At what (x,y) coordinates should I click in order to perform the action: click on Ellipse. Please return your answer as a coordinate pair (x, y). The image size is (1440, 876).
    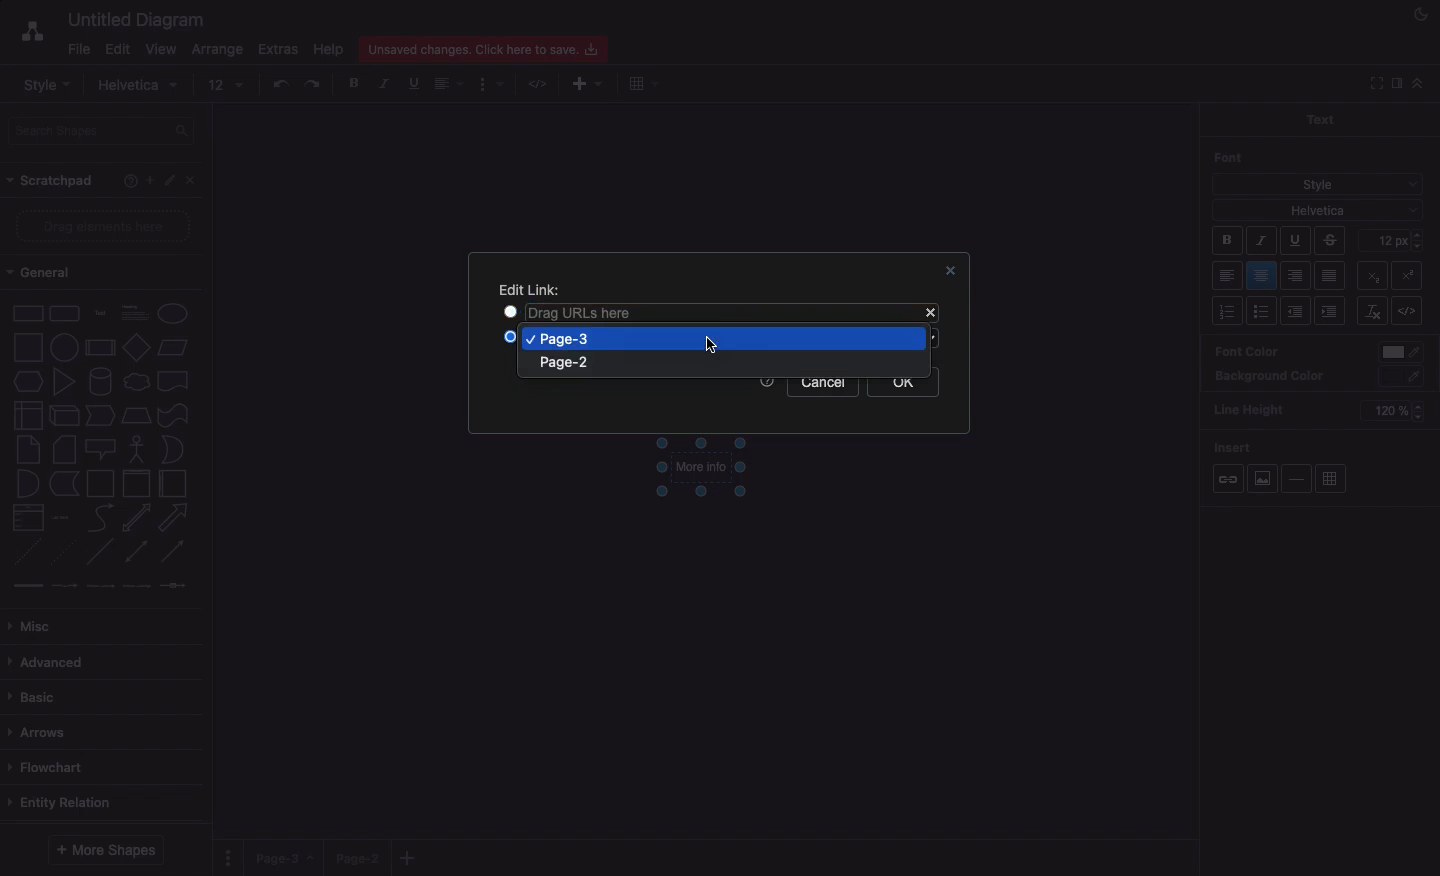
    Looking at the image, I should click on (173, 314).